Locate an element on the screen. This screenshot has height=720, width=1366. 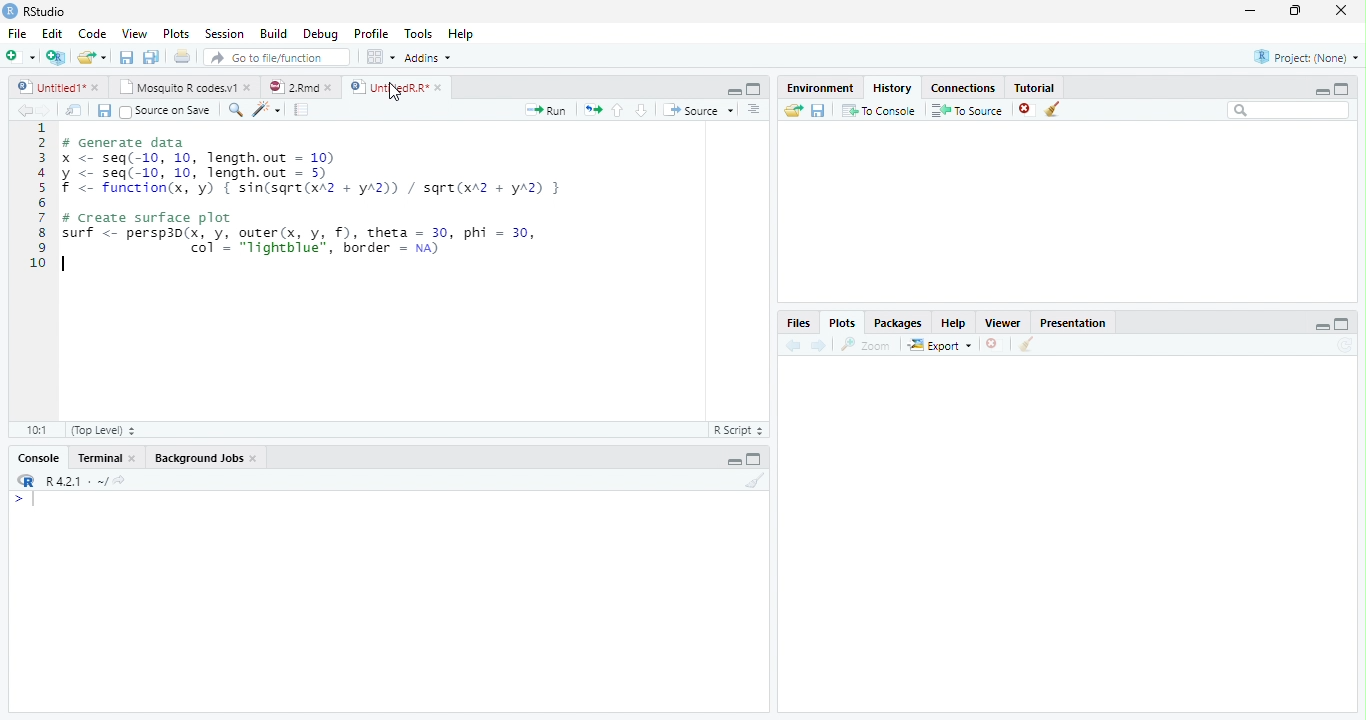
Go to file/function is located at coordinates (277, 56).